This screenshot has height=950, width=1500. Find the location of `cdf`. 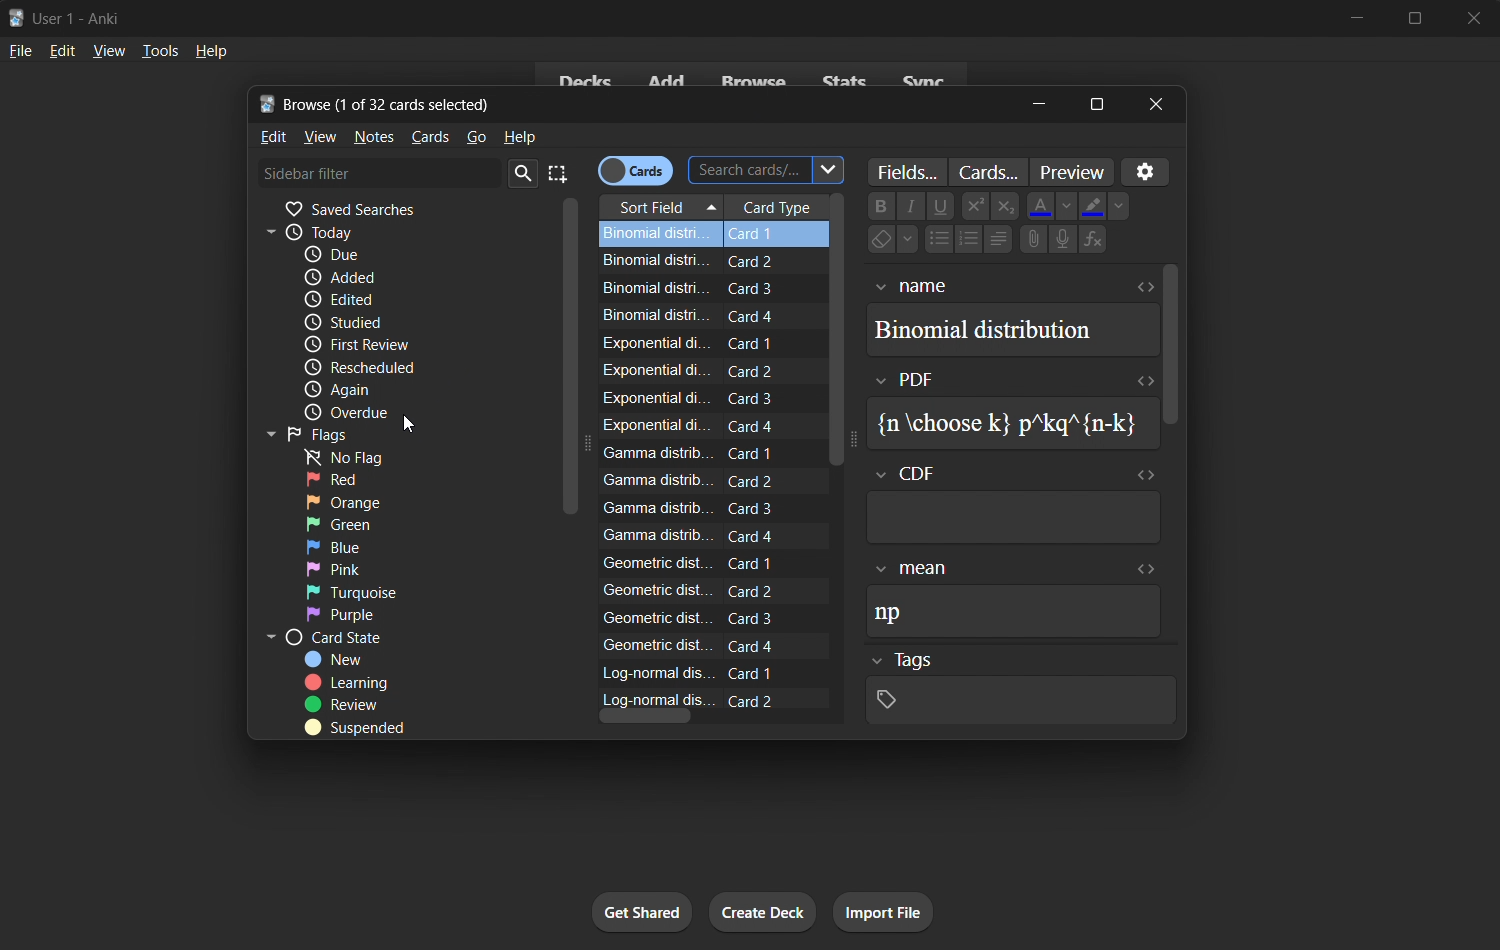

cdf is located at coordinates (942, 474).